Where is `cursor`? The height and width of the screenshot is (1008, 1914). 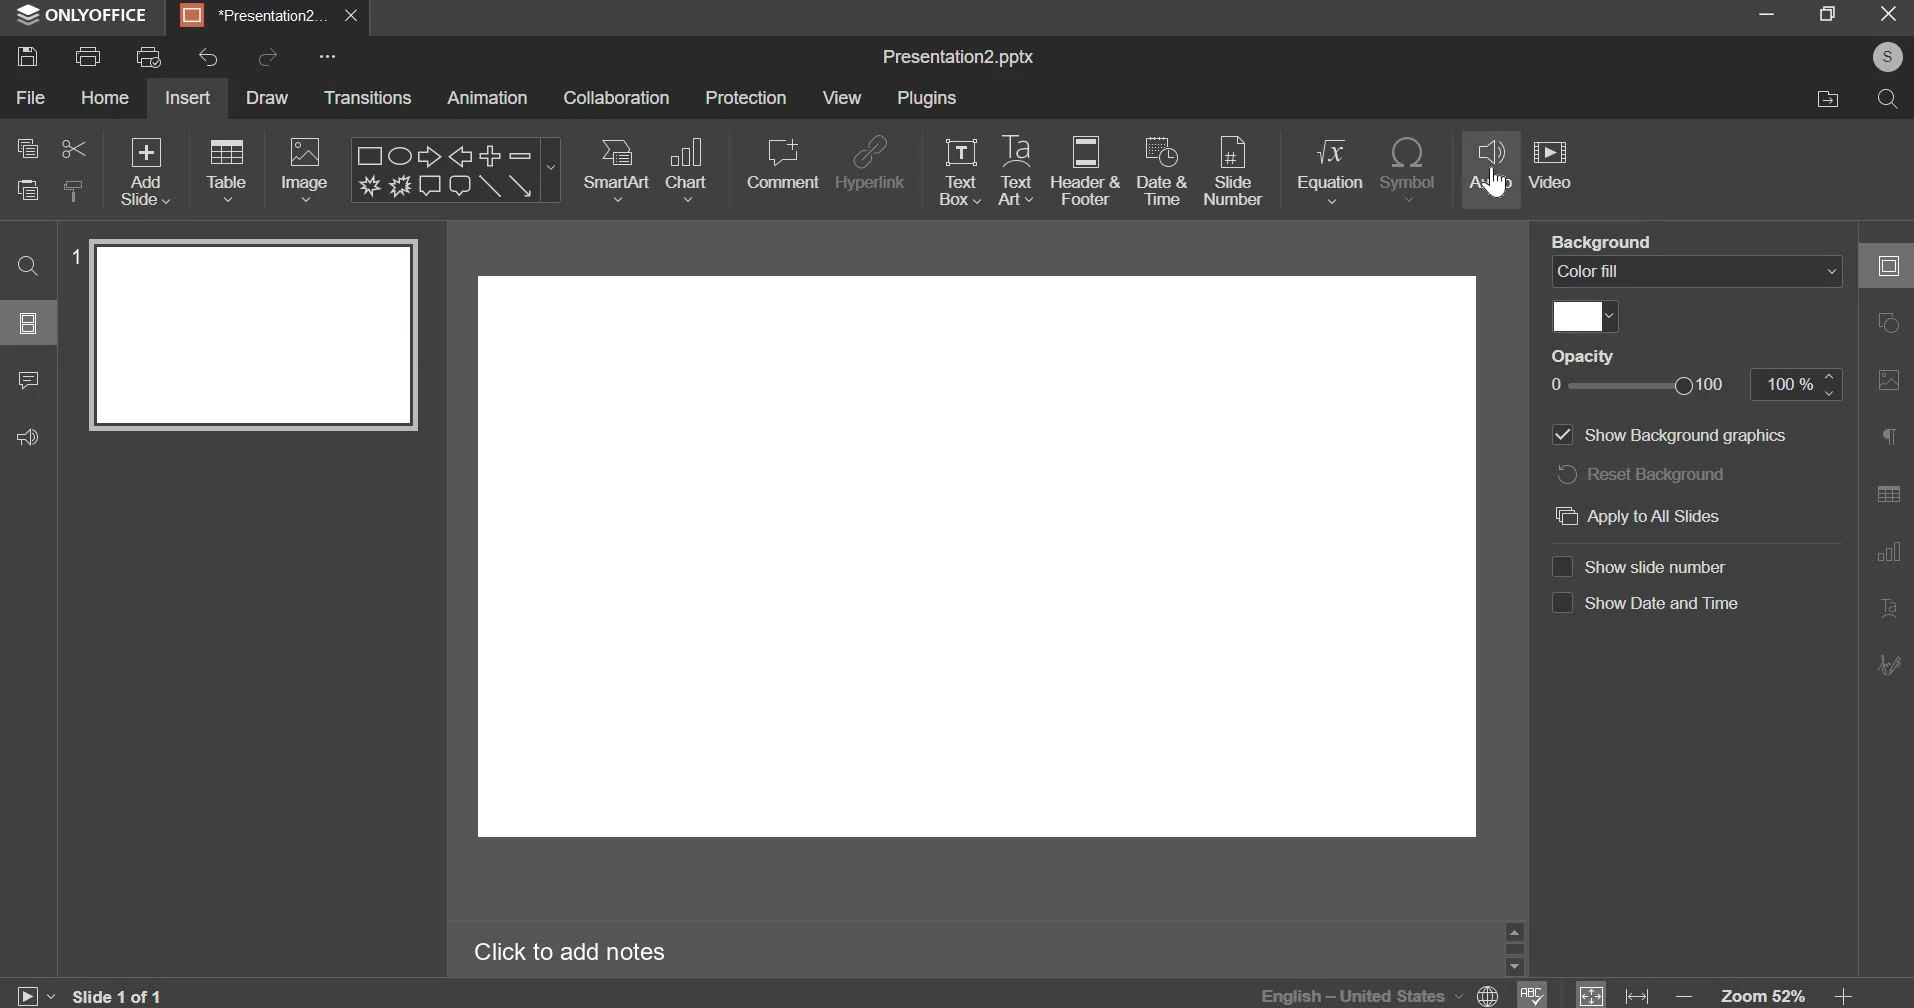 cursor is located at coordinates (1494, 183).